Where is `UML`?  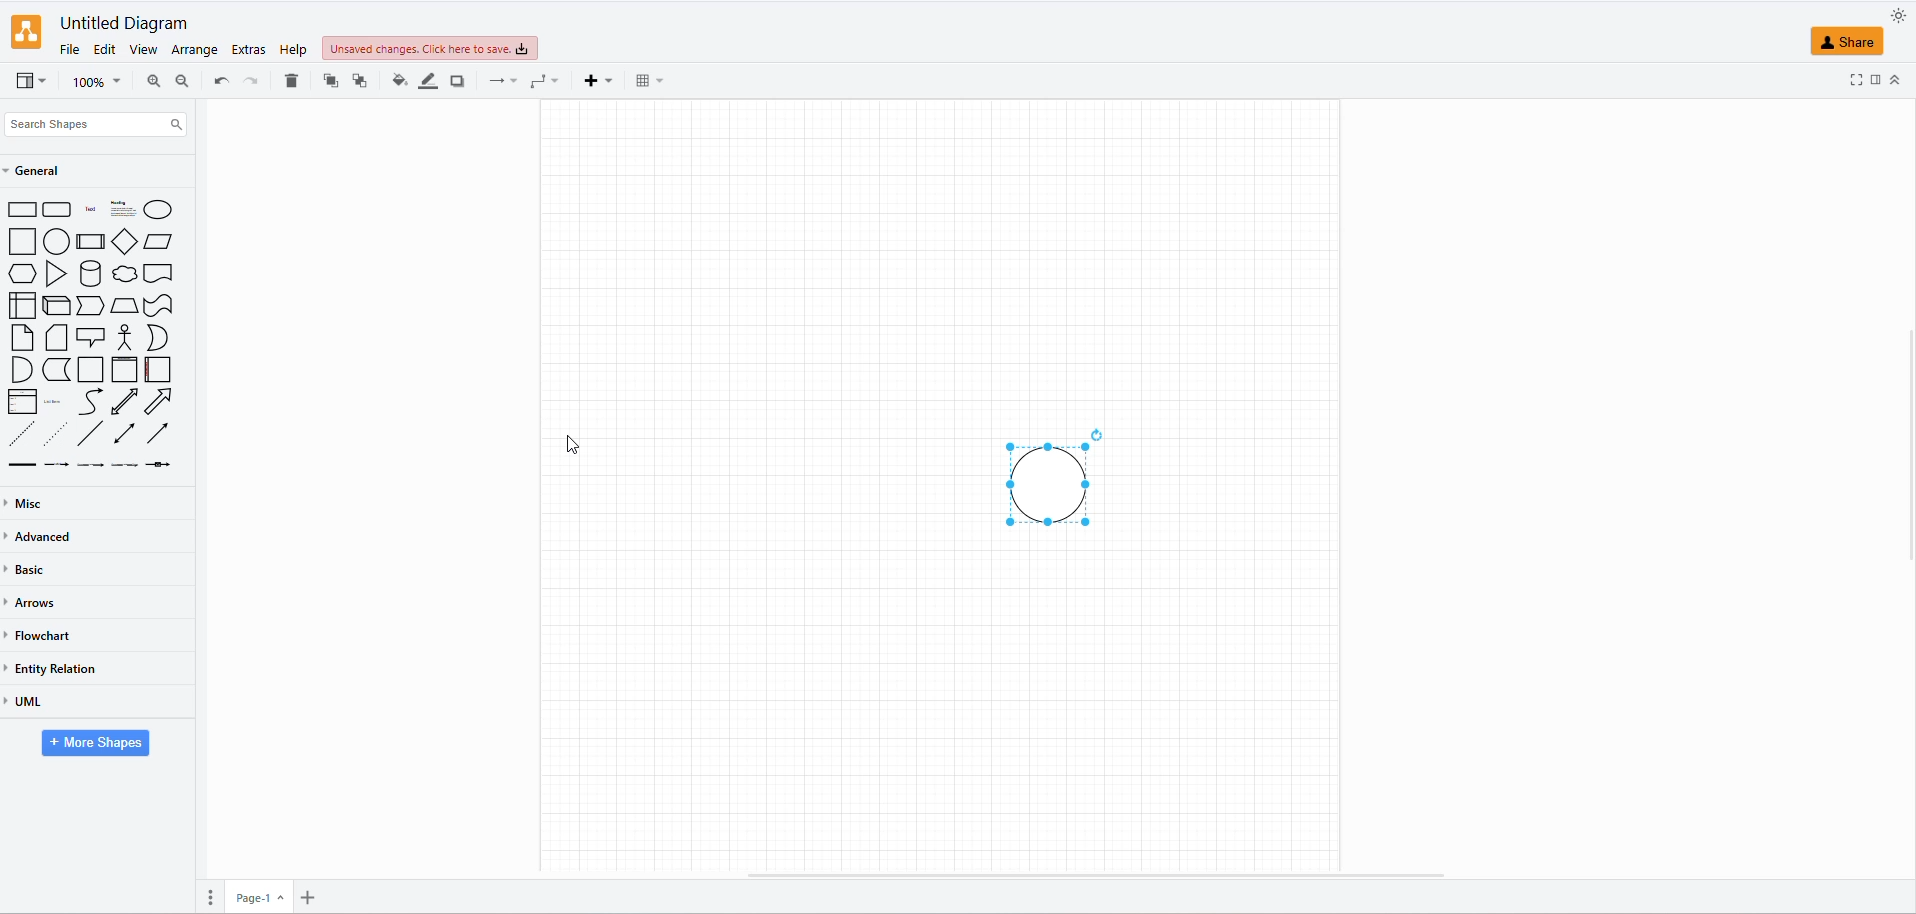
UML is located at coordinates (29, 701).